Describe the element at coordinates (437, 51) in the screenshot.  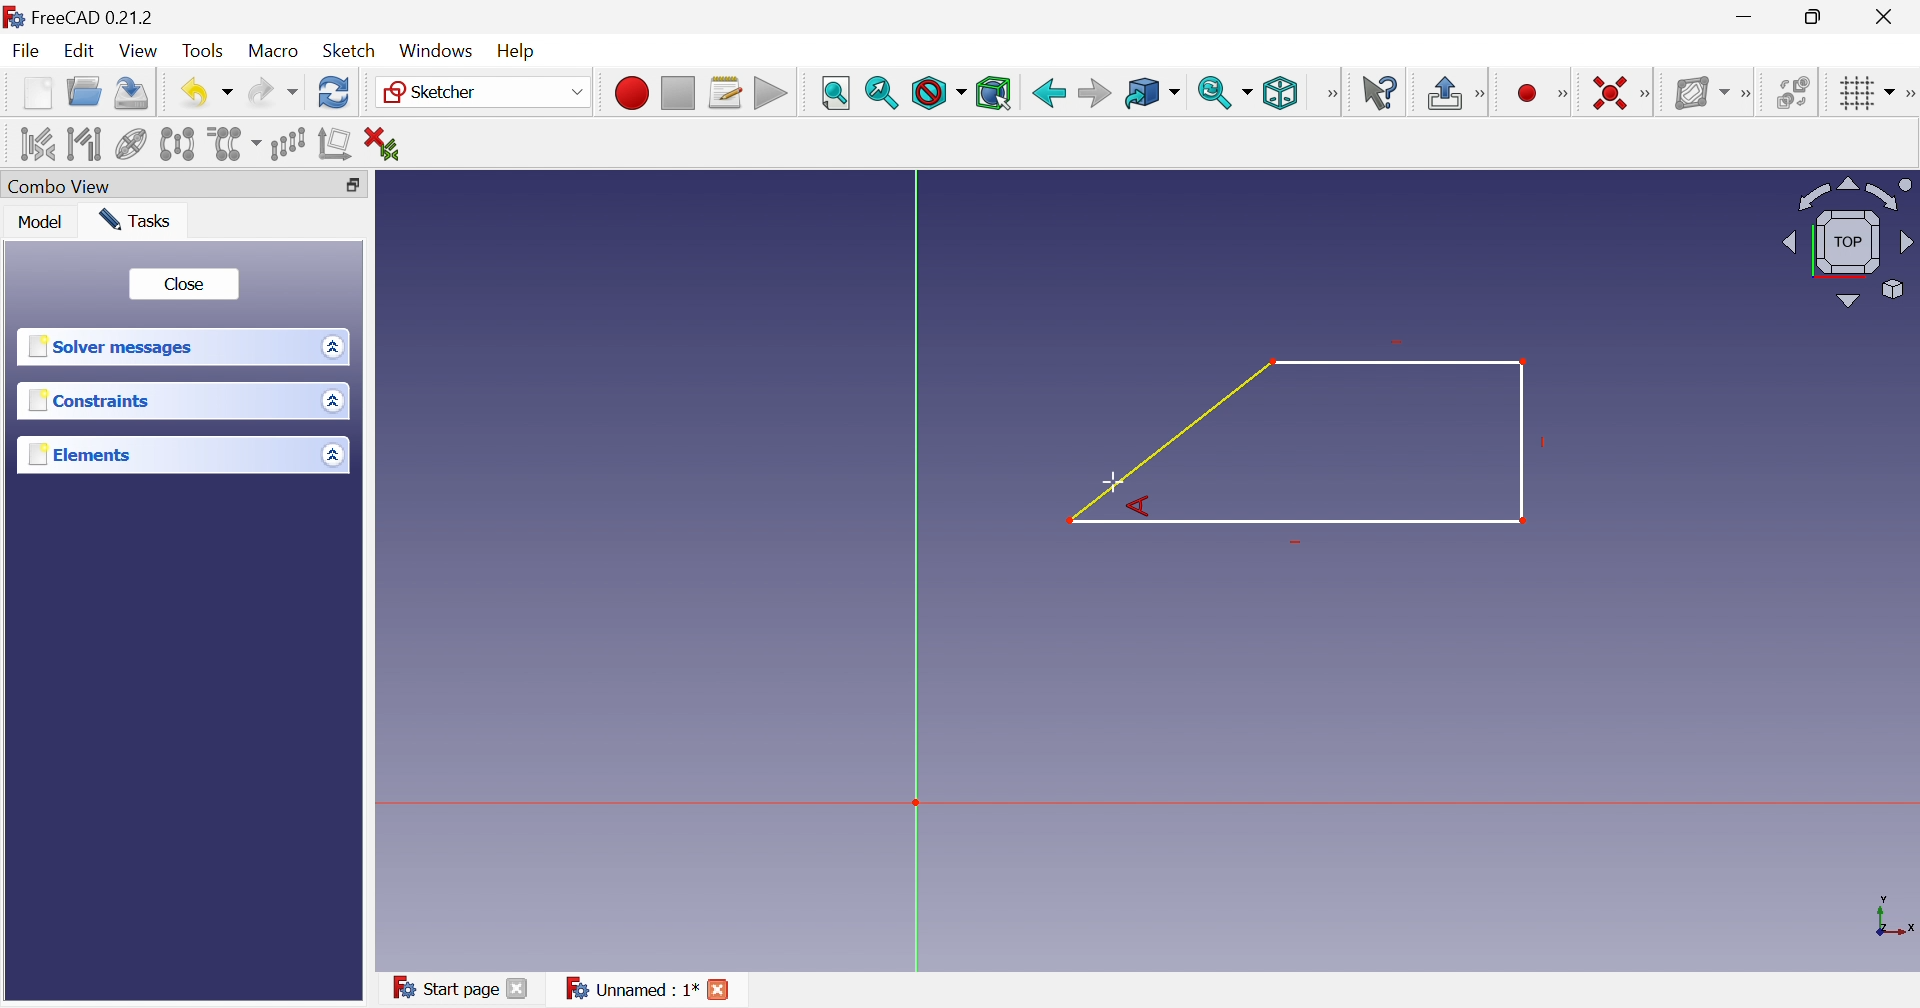
I see `Windows` at that location.